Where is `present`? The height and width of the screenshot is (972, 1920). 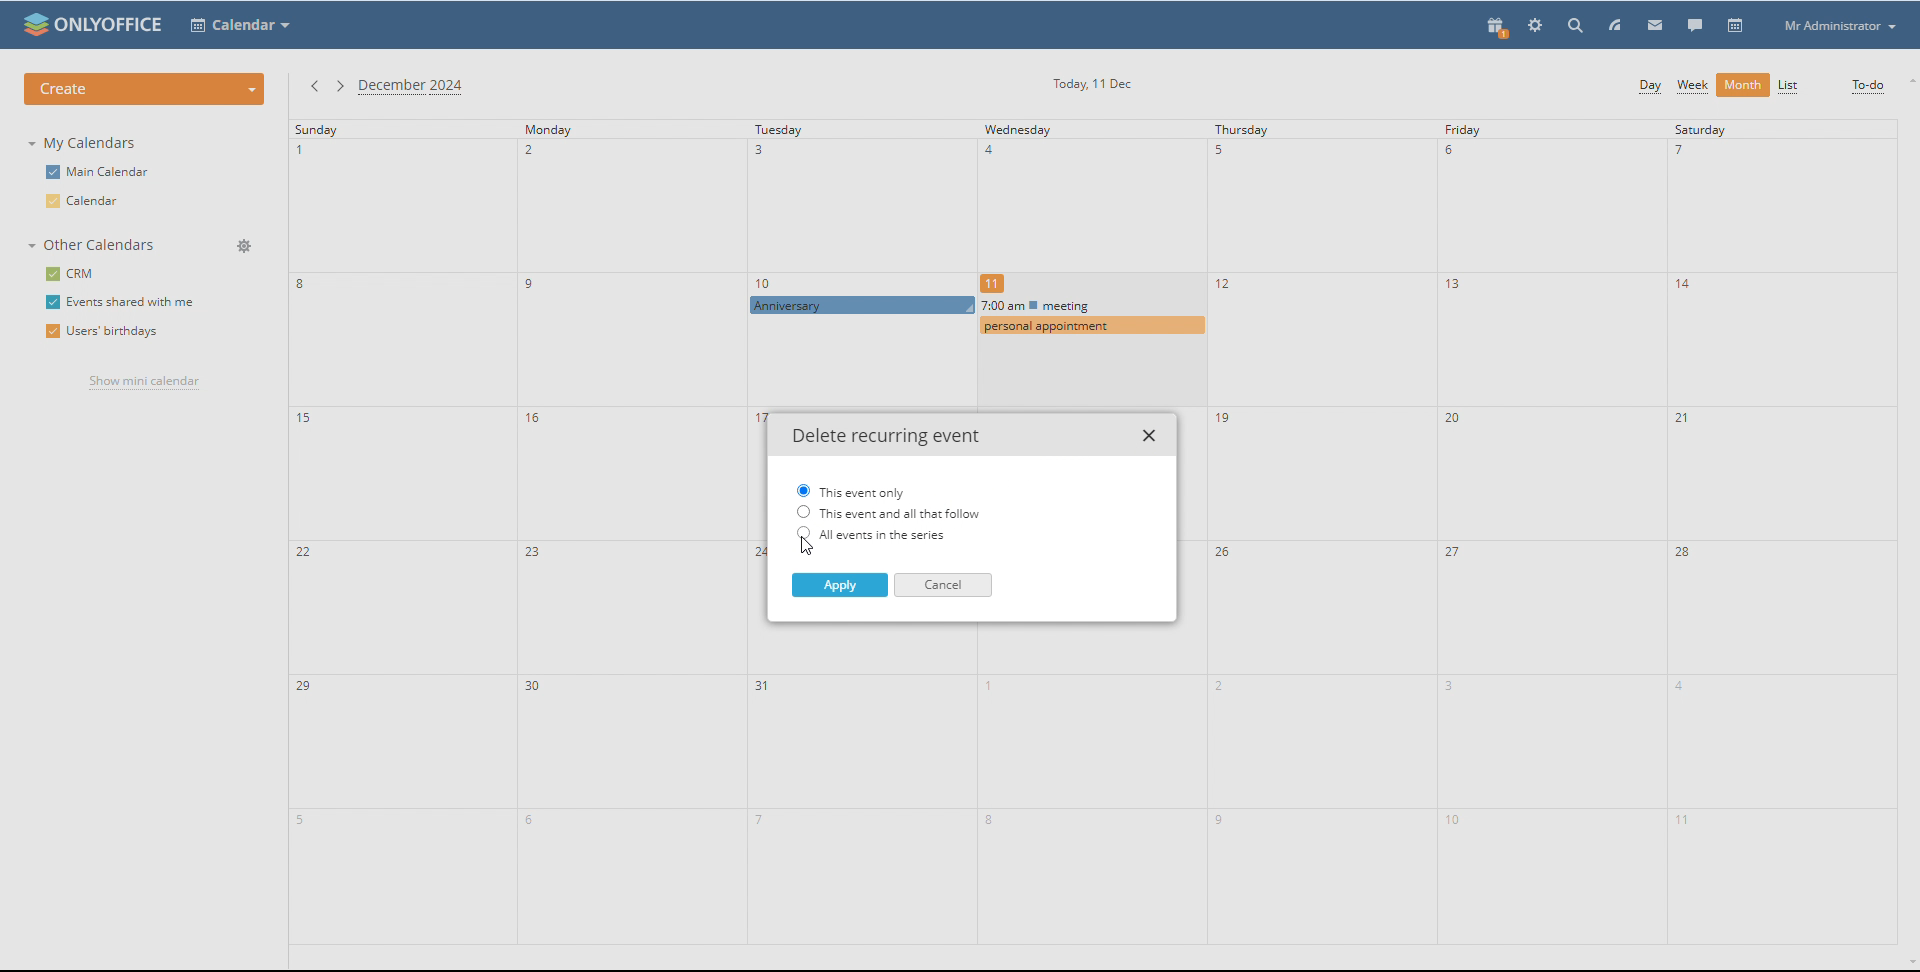 present is located at coordinates (1498, 29).